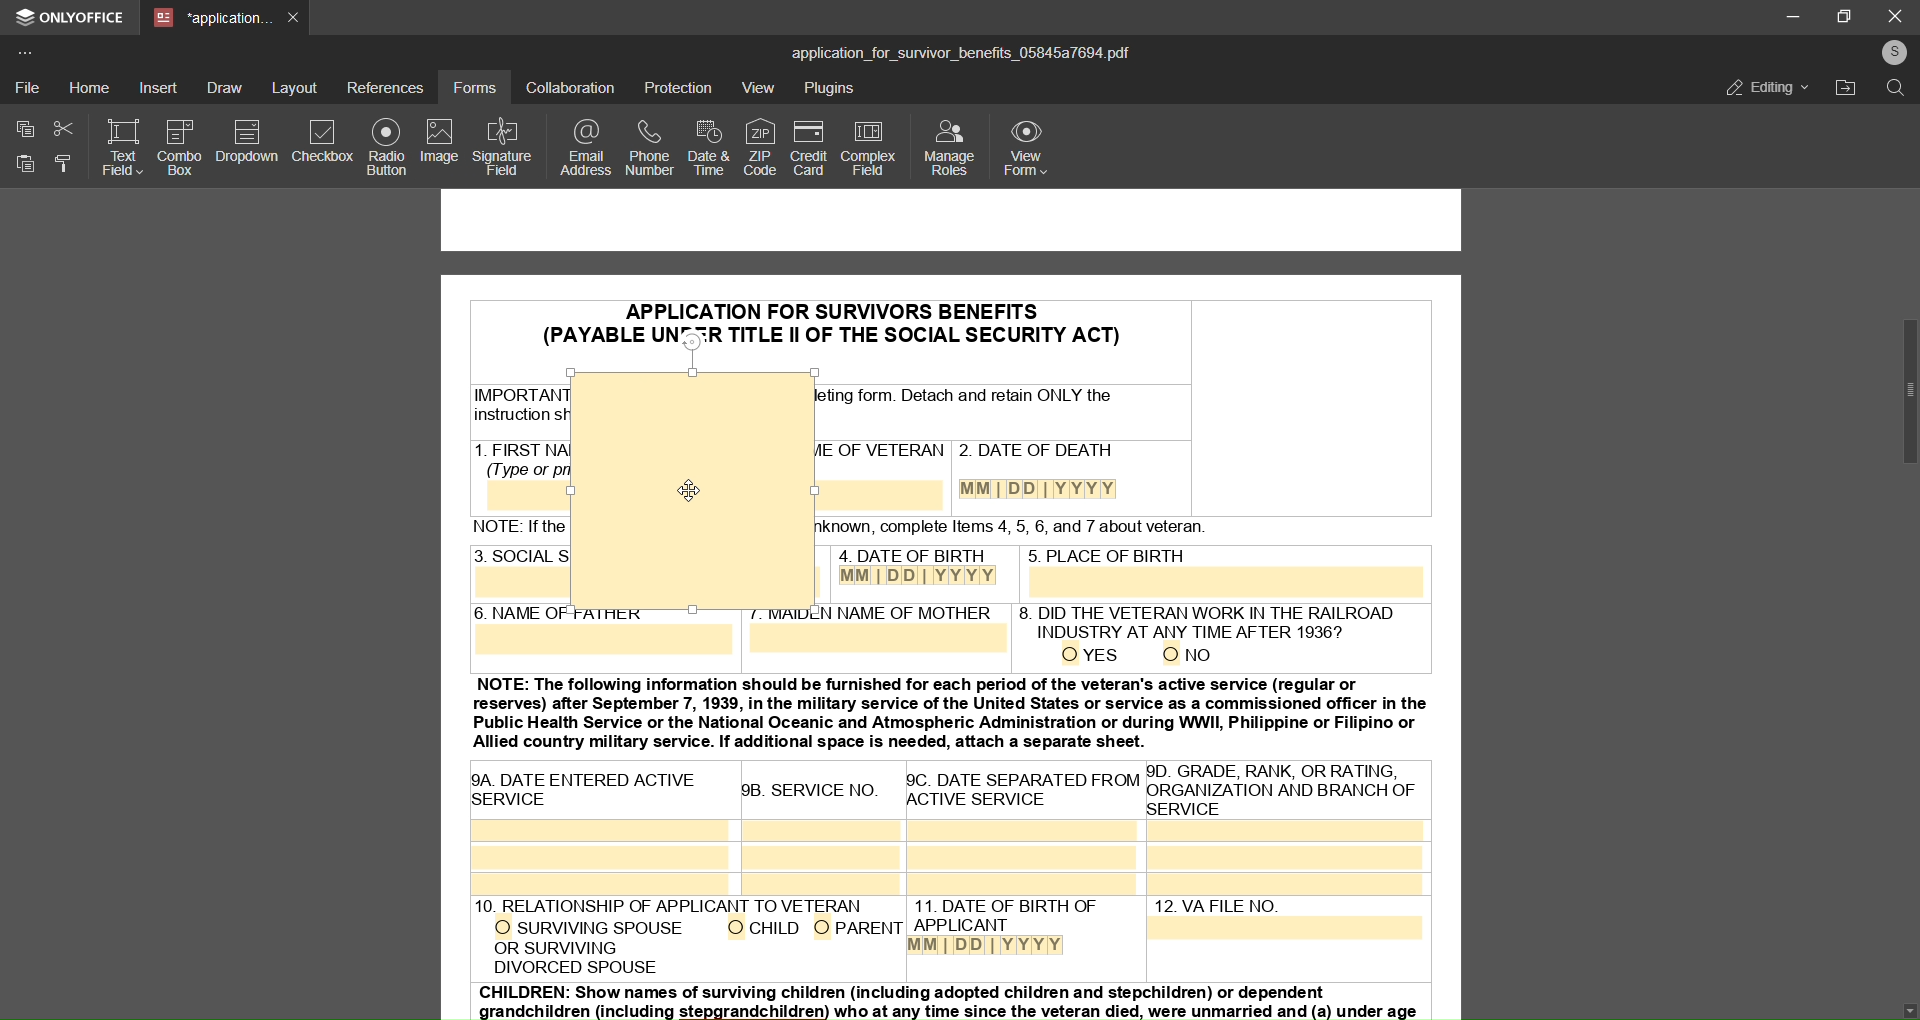  Describe the element at coordinates (690, 488) in the screenshot. I see `insert image space` at that location.